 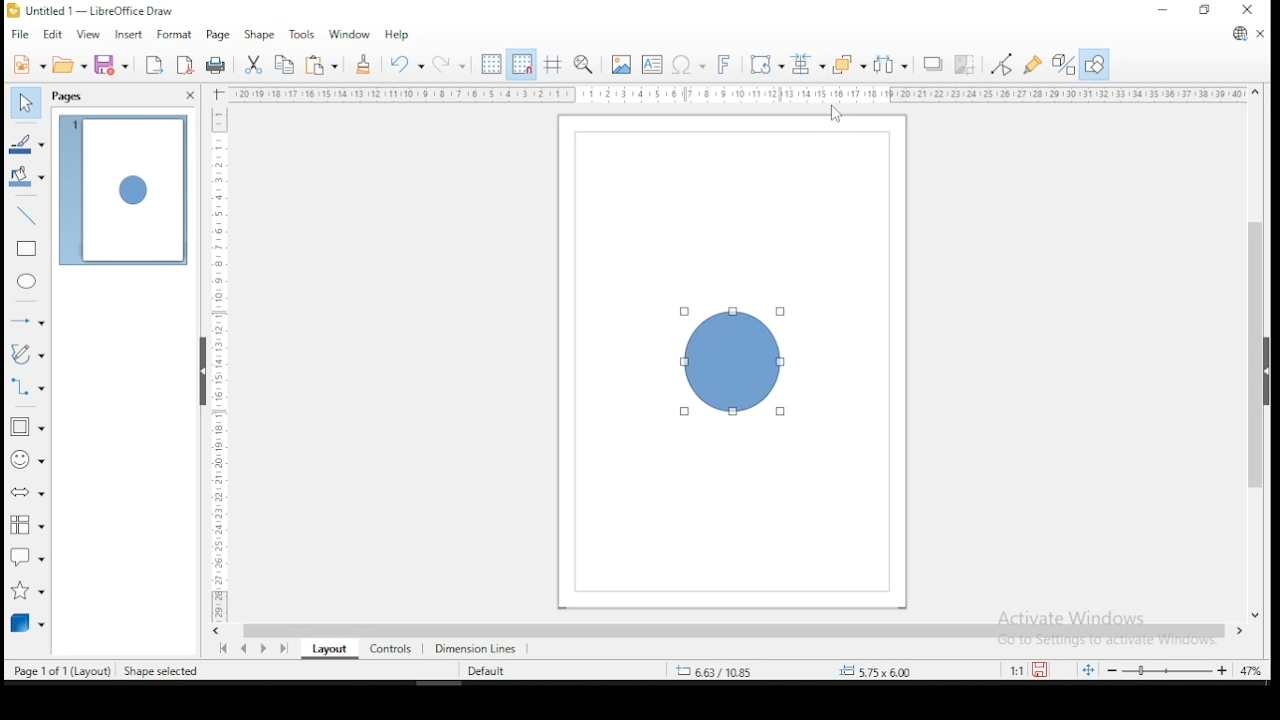 What do you see at coordinates (388, 647) in the screenshot?
I see `controls` at bounding box center [388, 647].